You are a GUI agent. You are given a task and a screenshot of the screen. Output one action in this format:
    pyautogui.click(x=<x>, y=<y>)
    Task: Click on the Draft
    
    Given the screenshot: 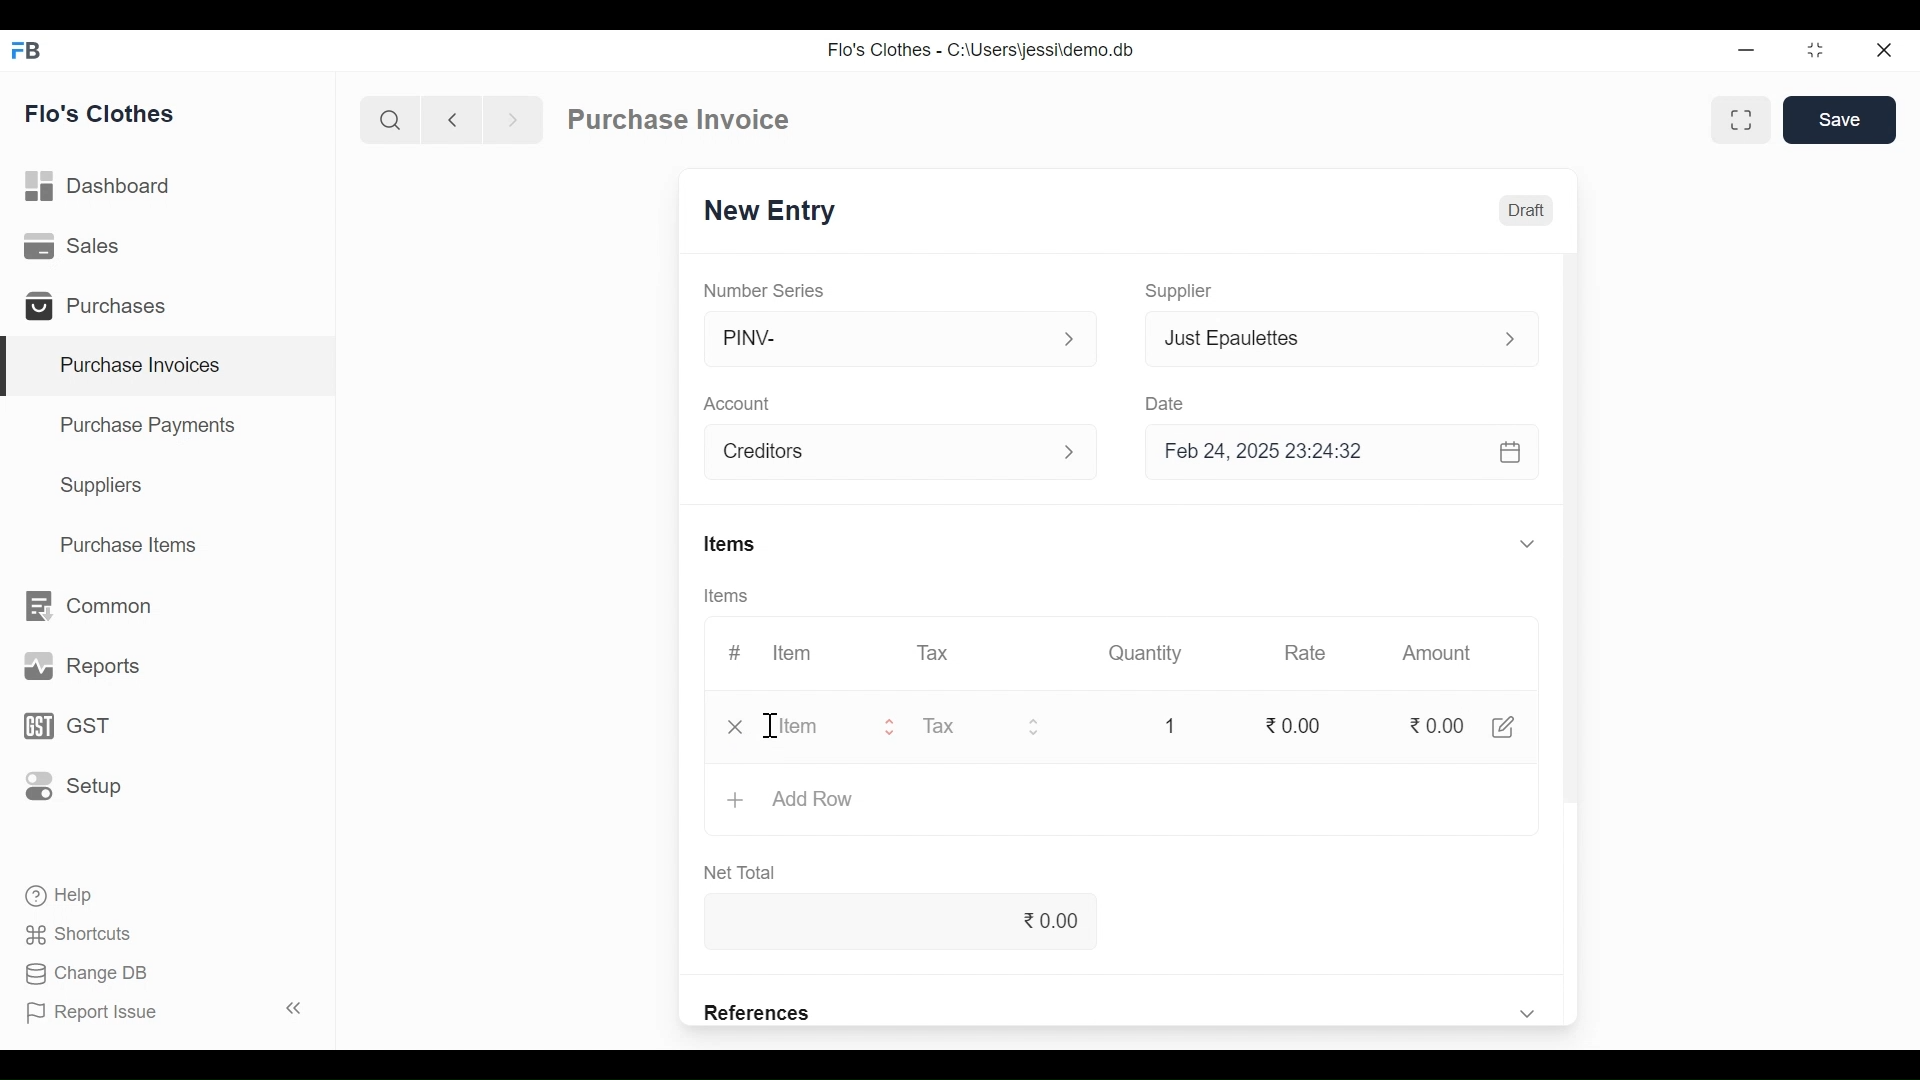 What is the action you would take?
    pyautogui.click(x=1526, y=209)
    